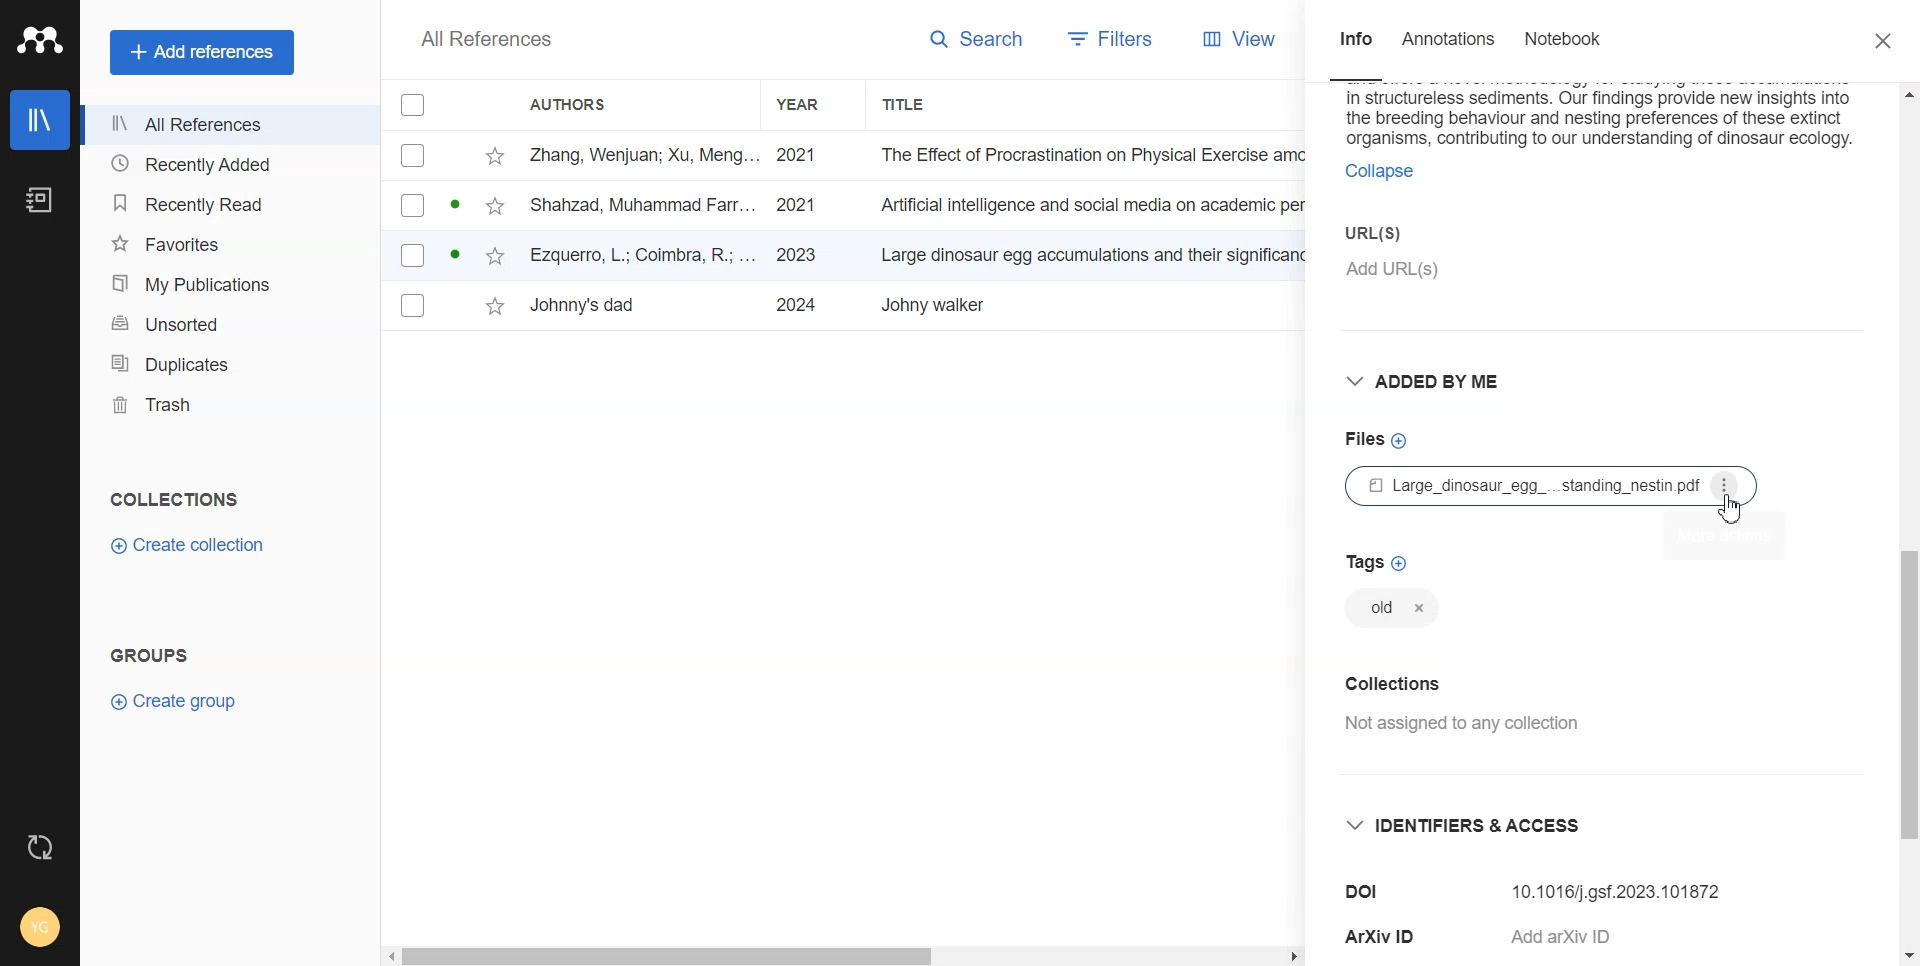  Describe the element at coordinates (1377, 561) in the screenshot. I see `Add Tags` at that location.